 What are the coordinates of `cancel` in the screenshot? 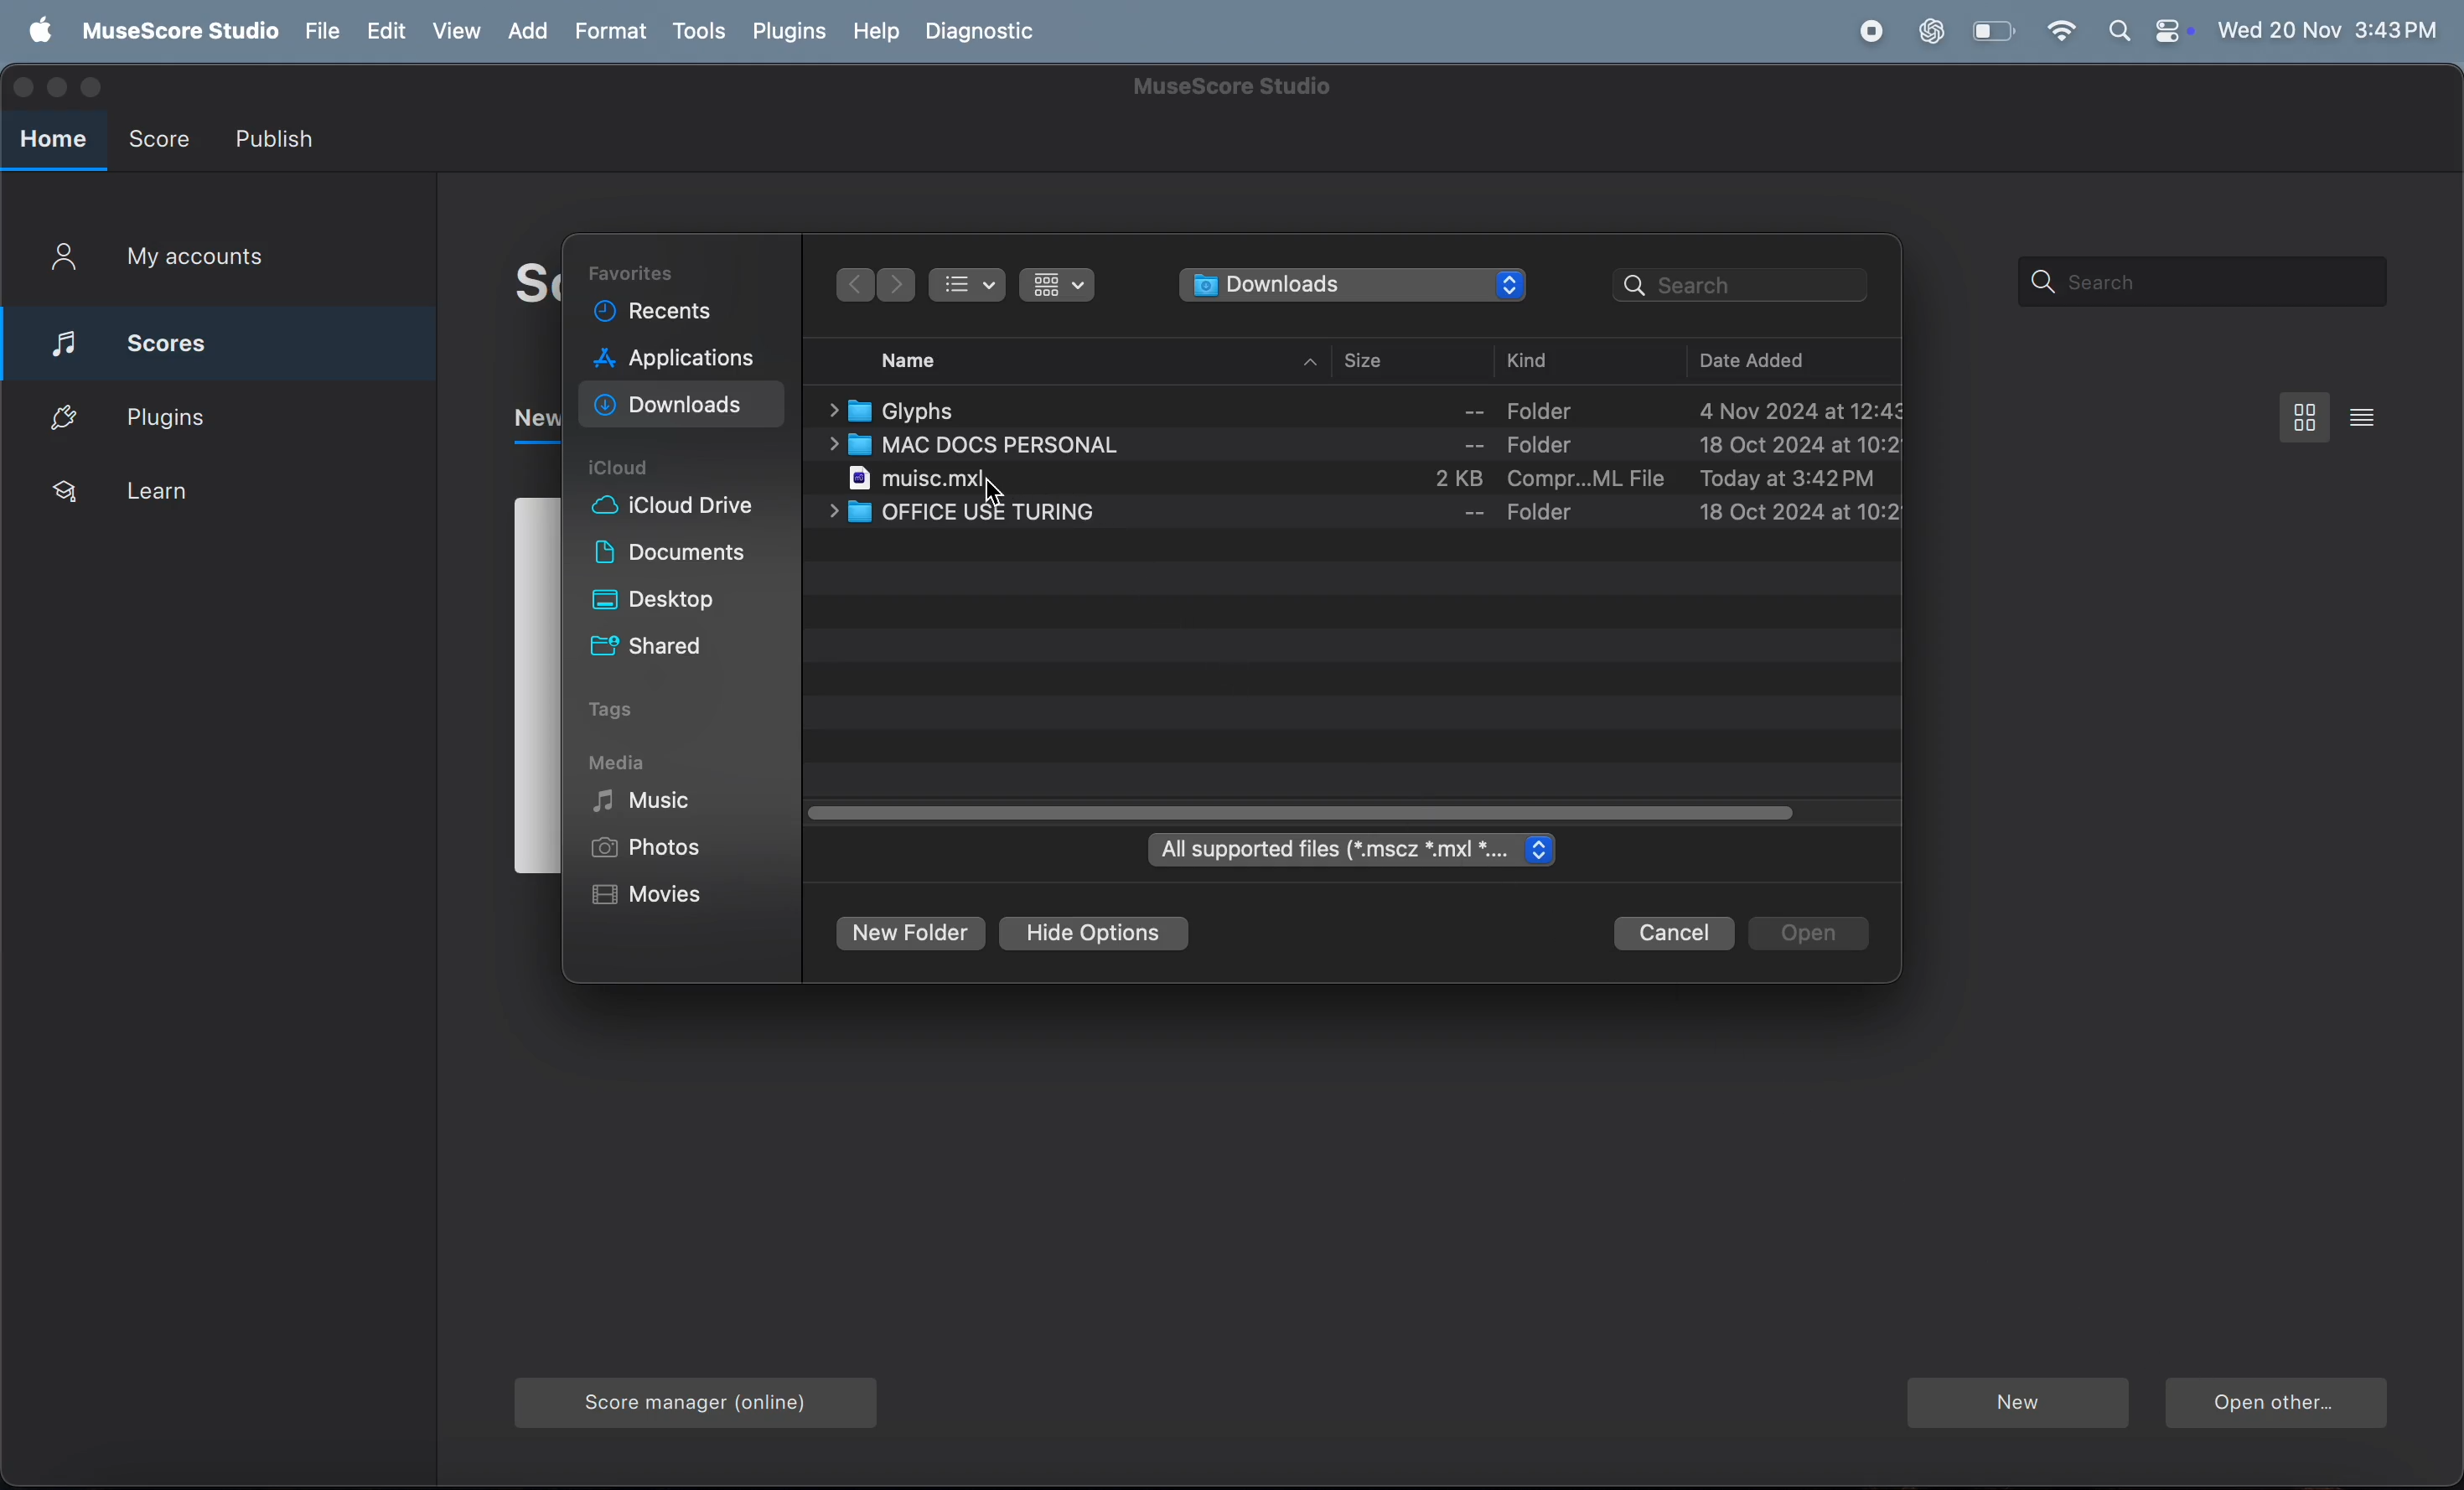 It's located at (1676, 932).